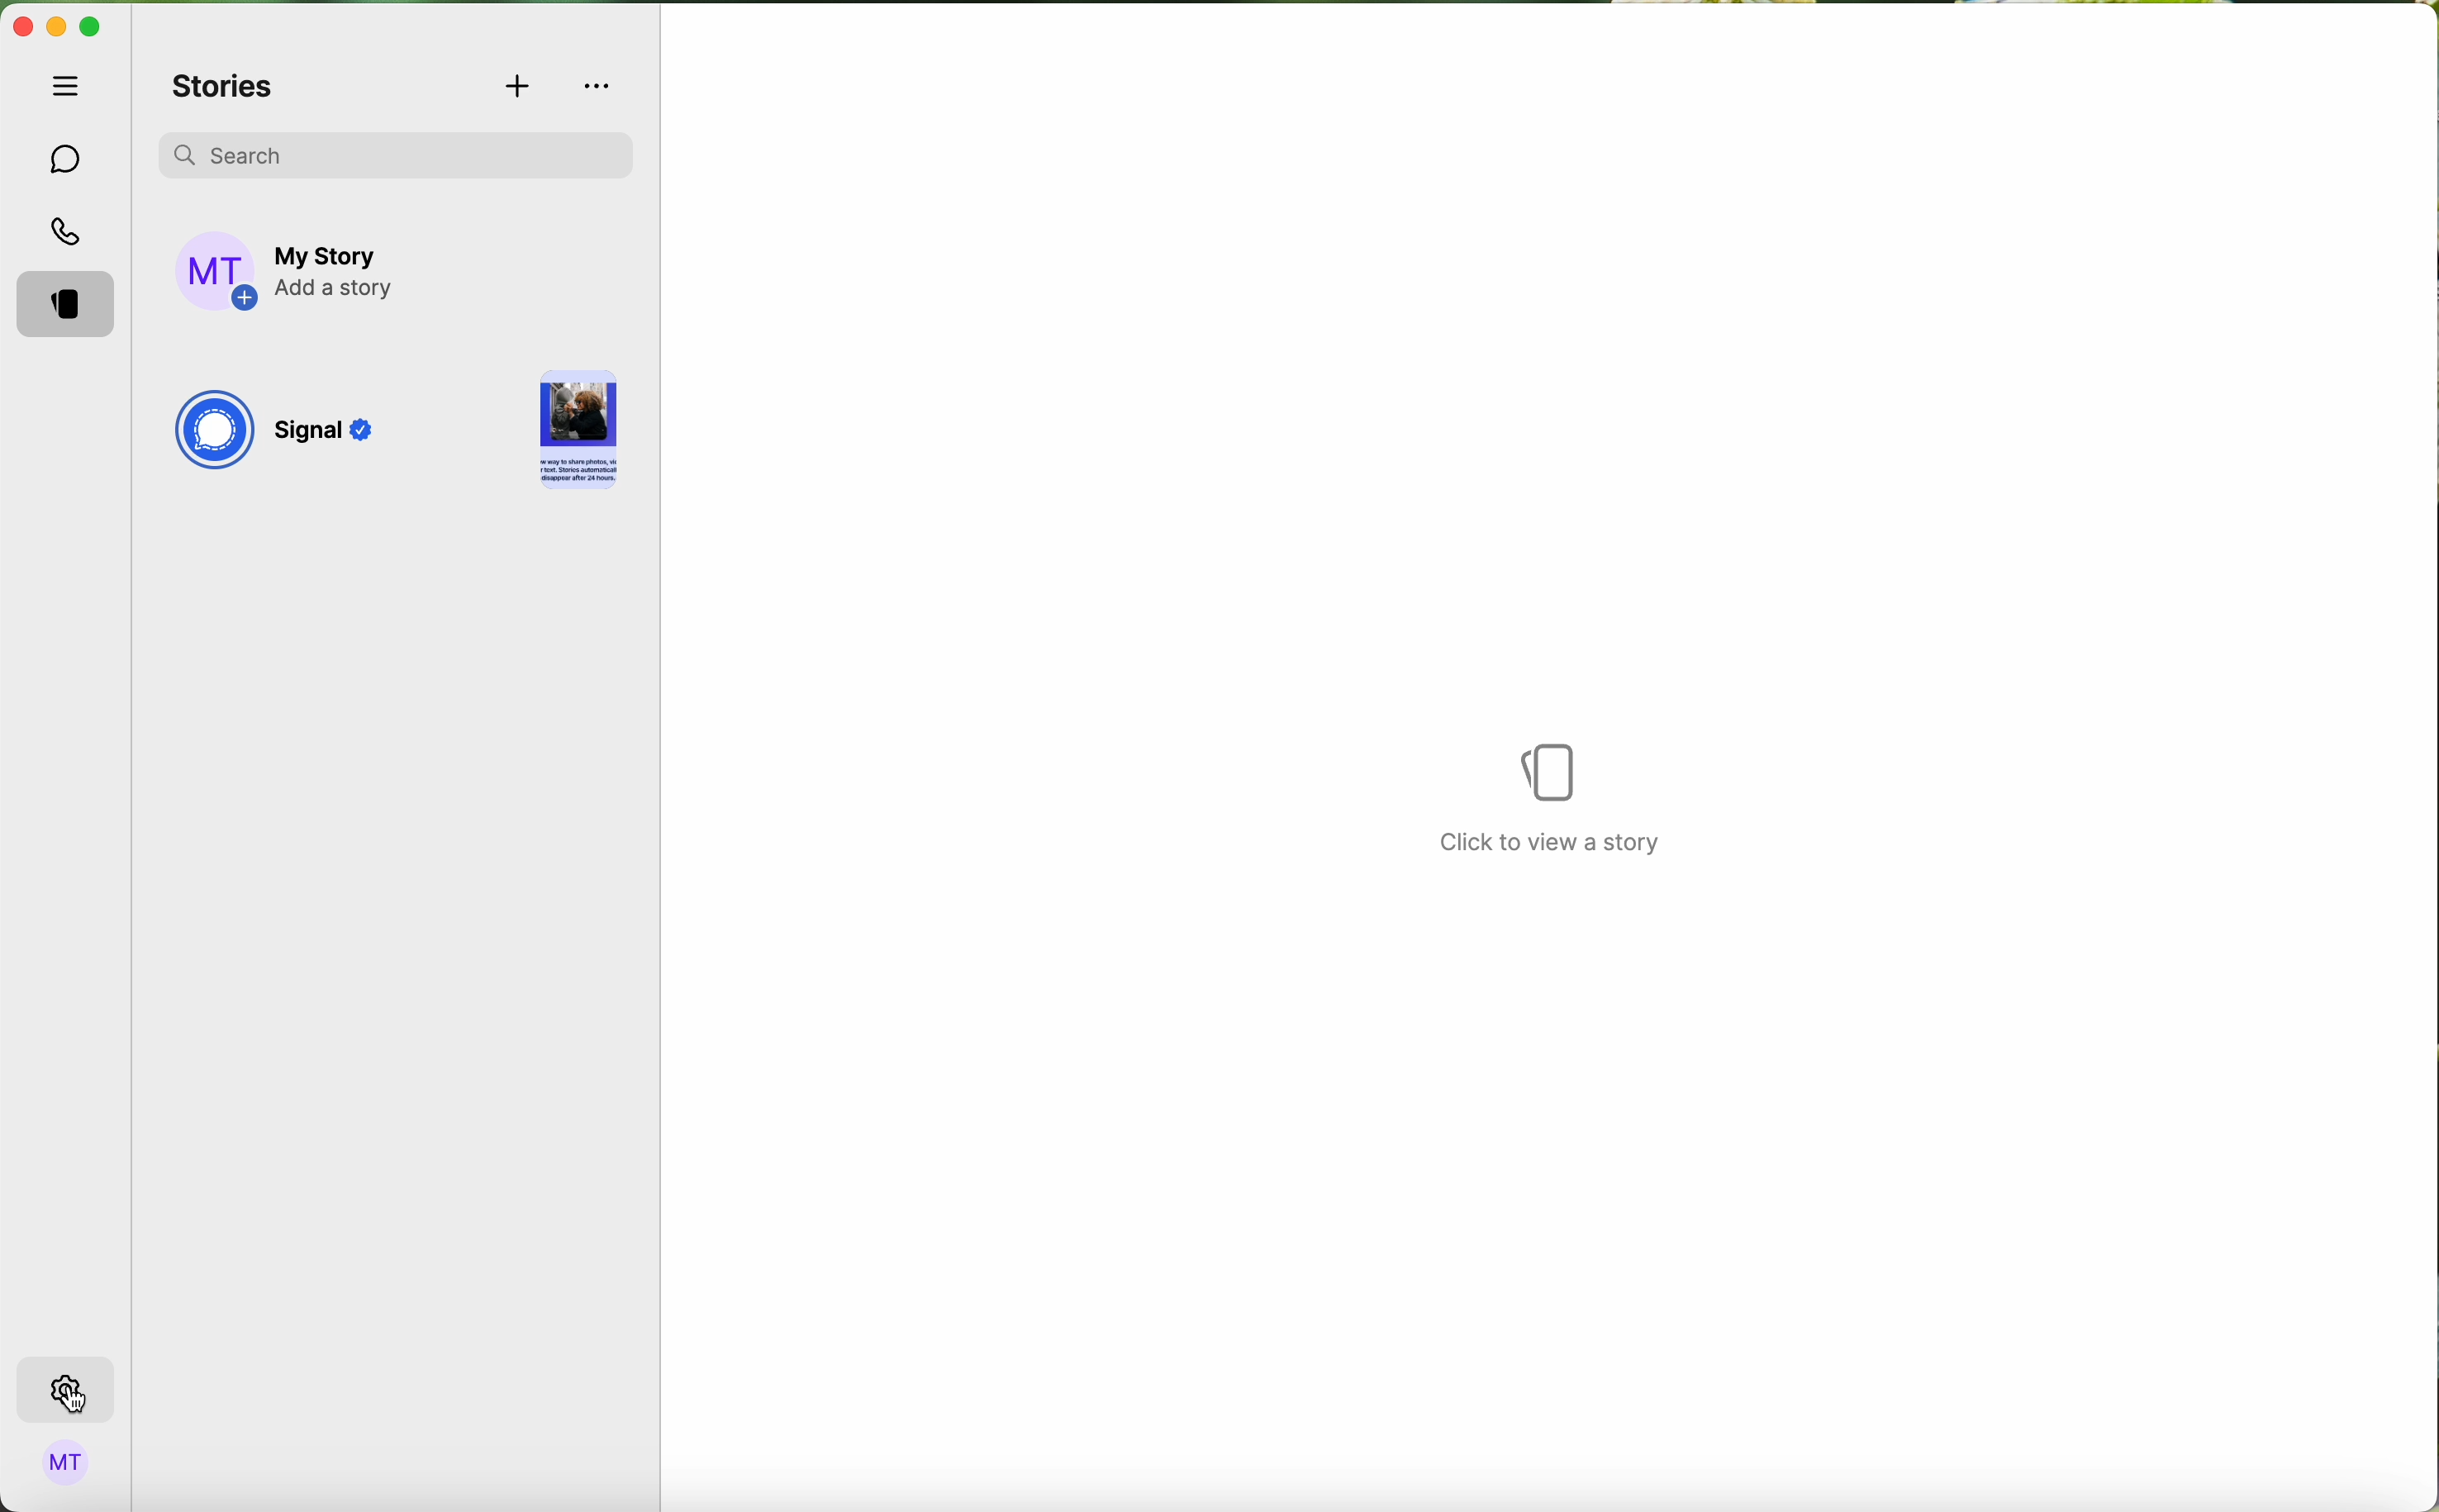 This screenshot has height=1512, width=2439. I want to click on stories, so click(224, 88).